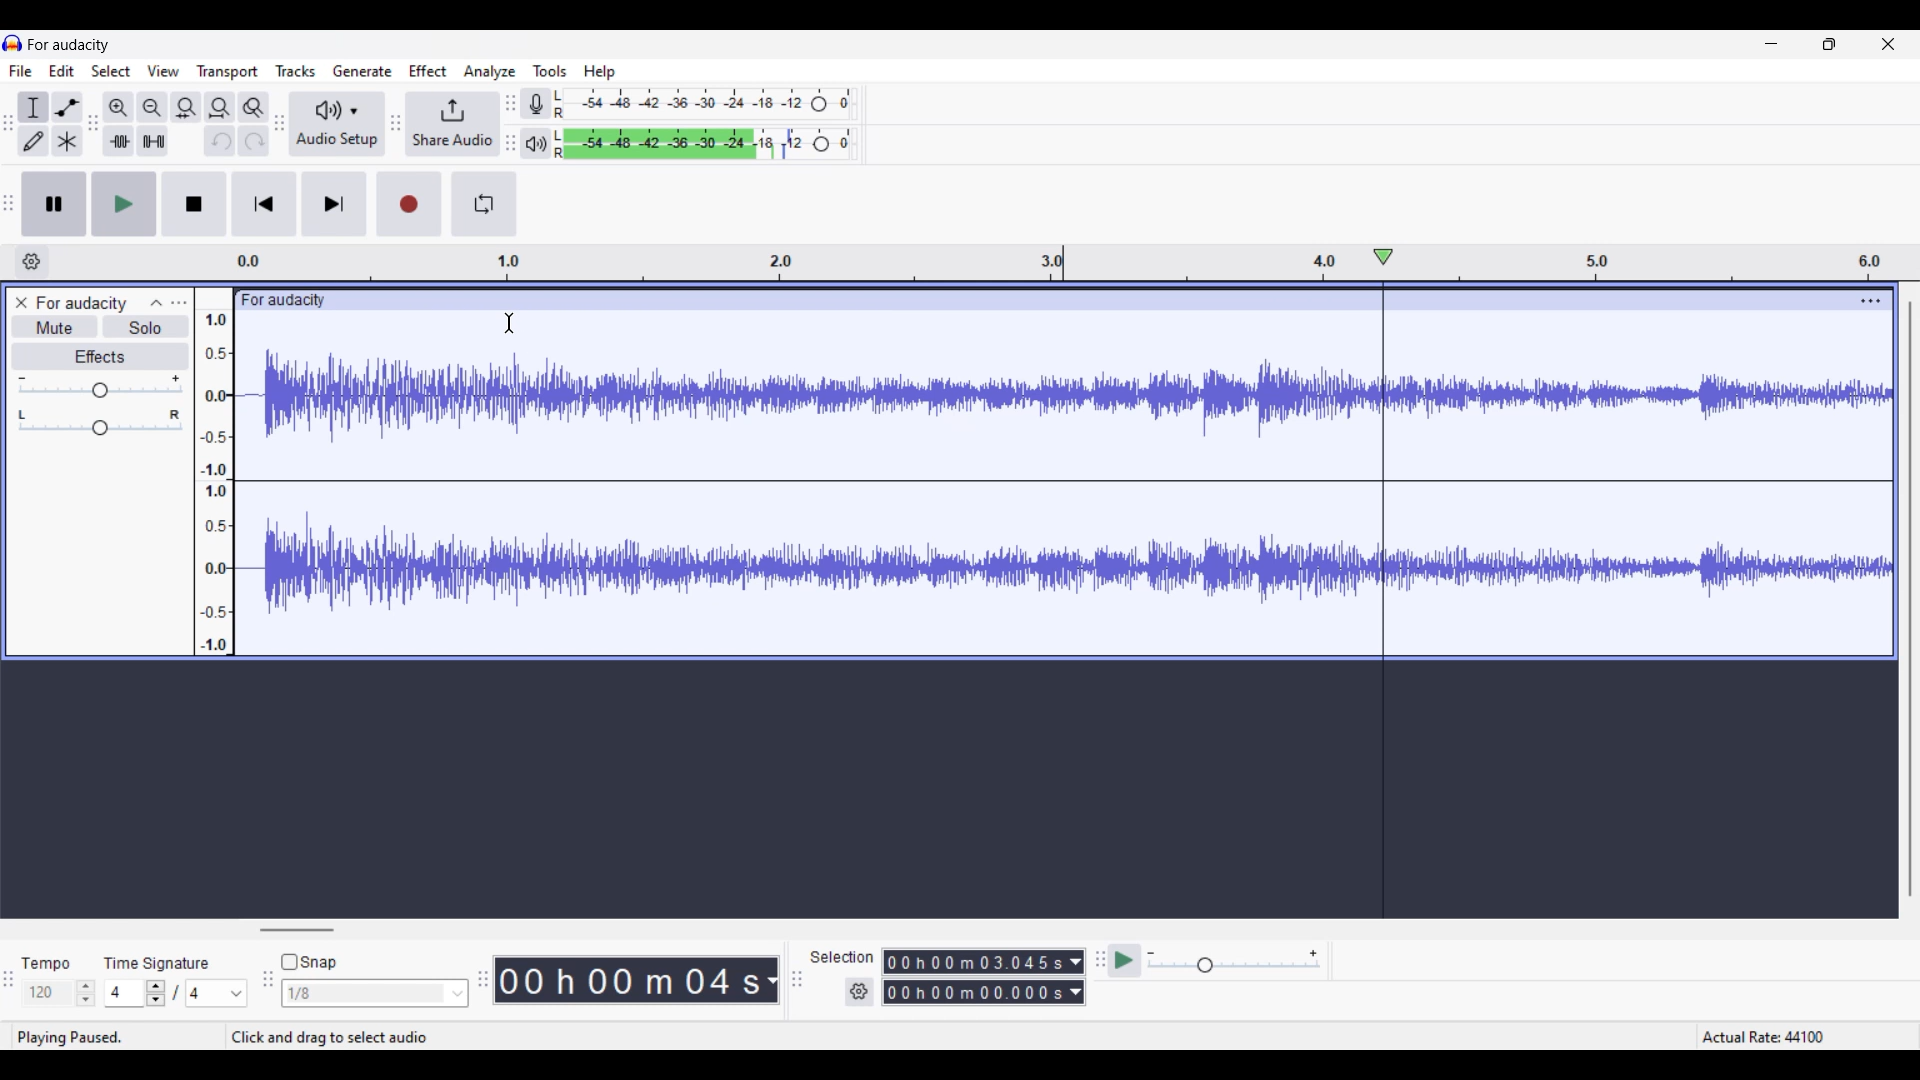  I want to click on Multi-tool, so click(66, 141).